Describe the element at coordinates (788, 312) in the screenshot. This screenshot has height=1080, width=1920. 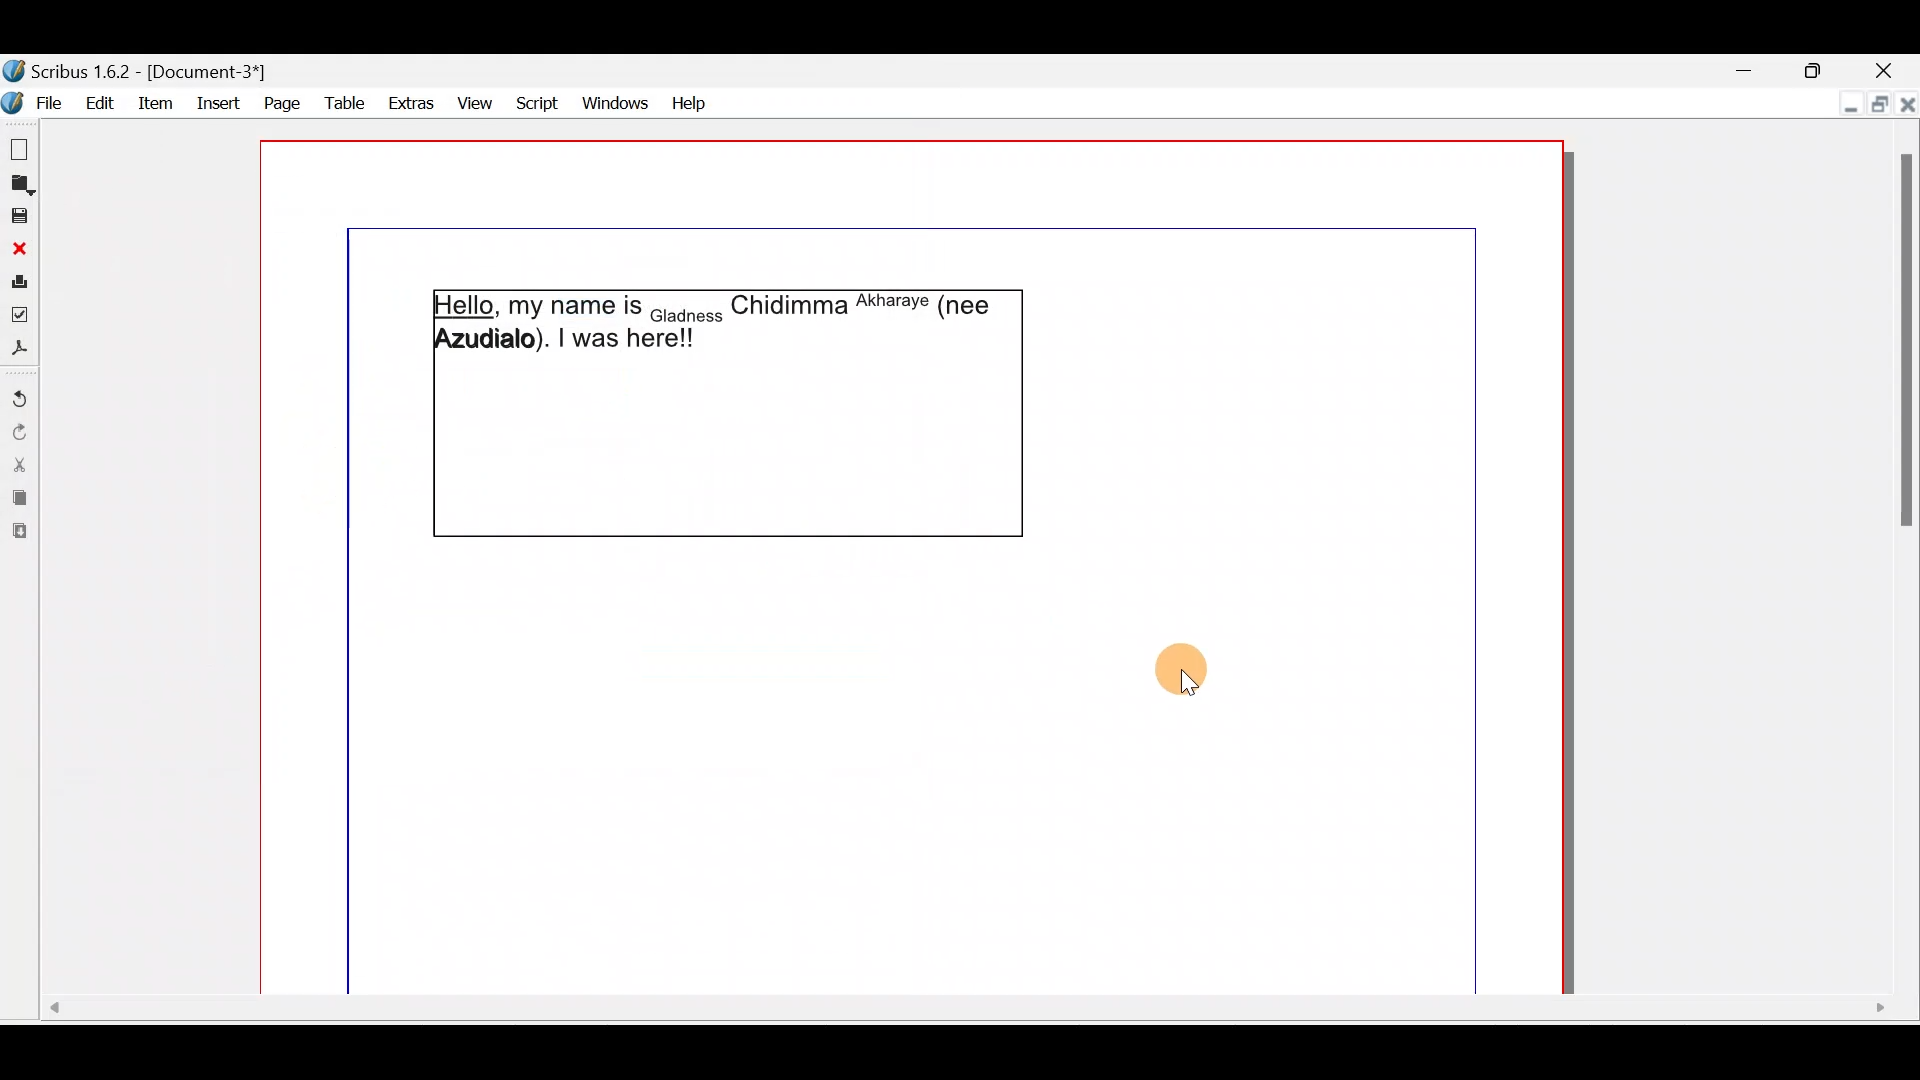
I see `Chidimma` at that location.